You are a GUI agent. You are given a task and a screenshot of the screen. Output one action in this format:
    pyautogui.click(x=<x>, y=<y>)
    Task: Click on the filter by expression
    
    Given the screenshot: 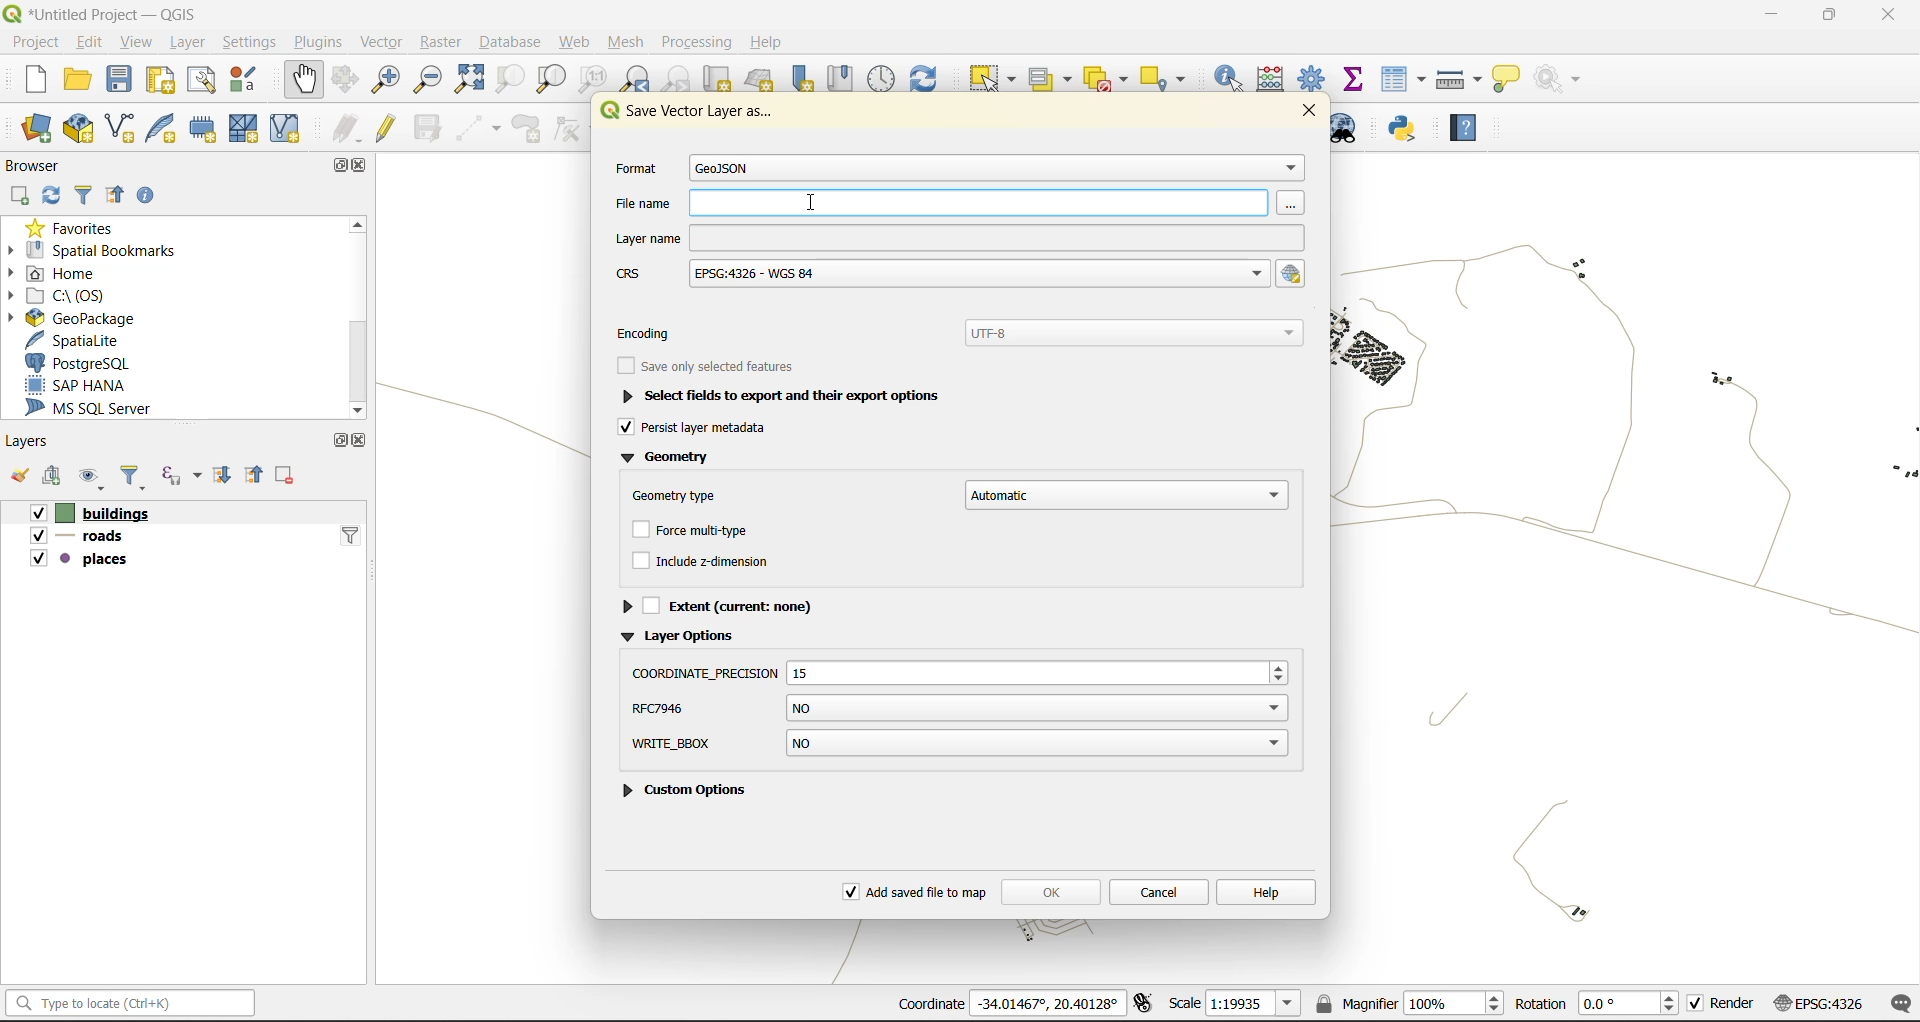 What is the action you would take?
    pyautogui.click(x=181, y=477)
    